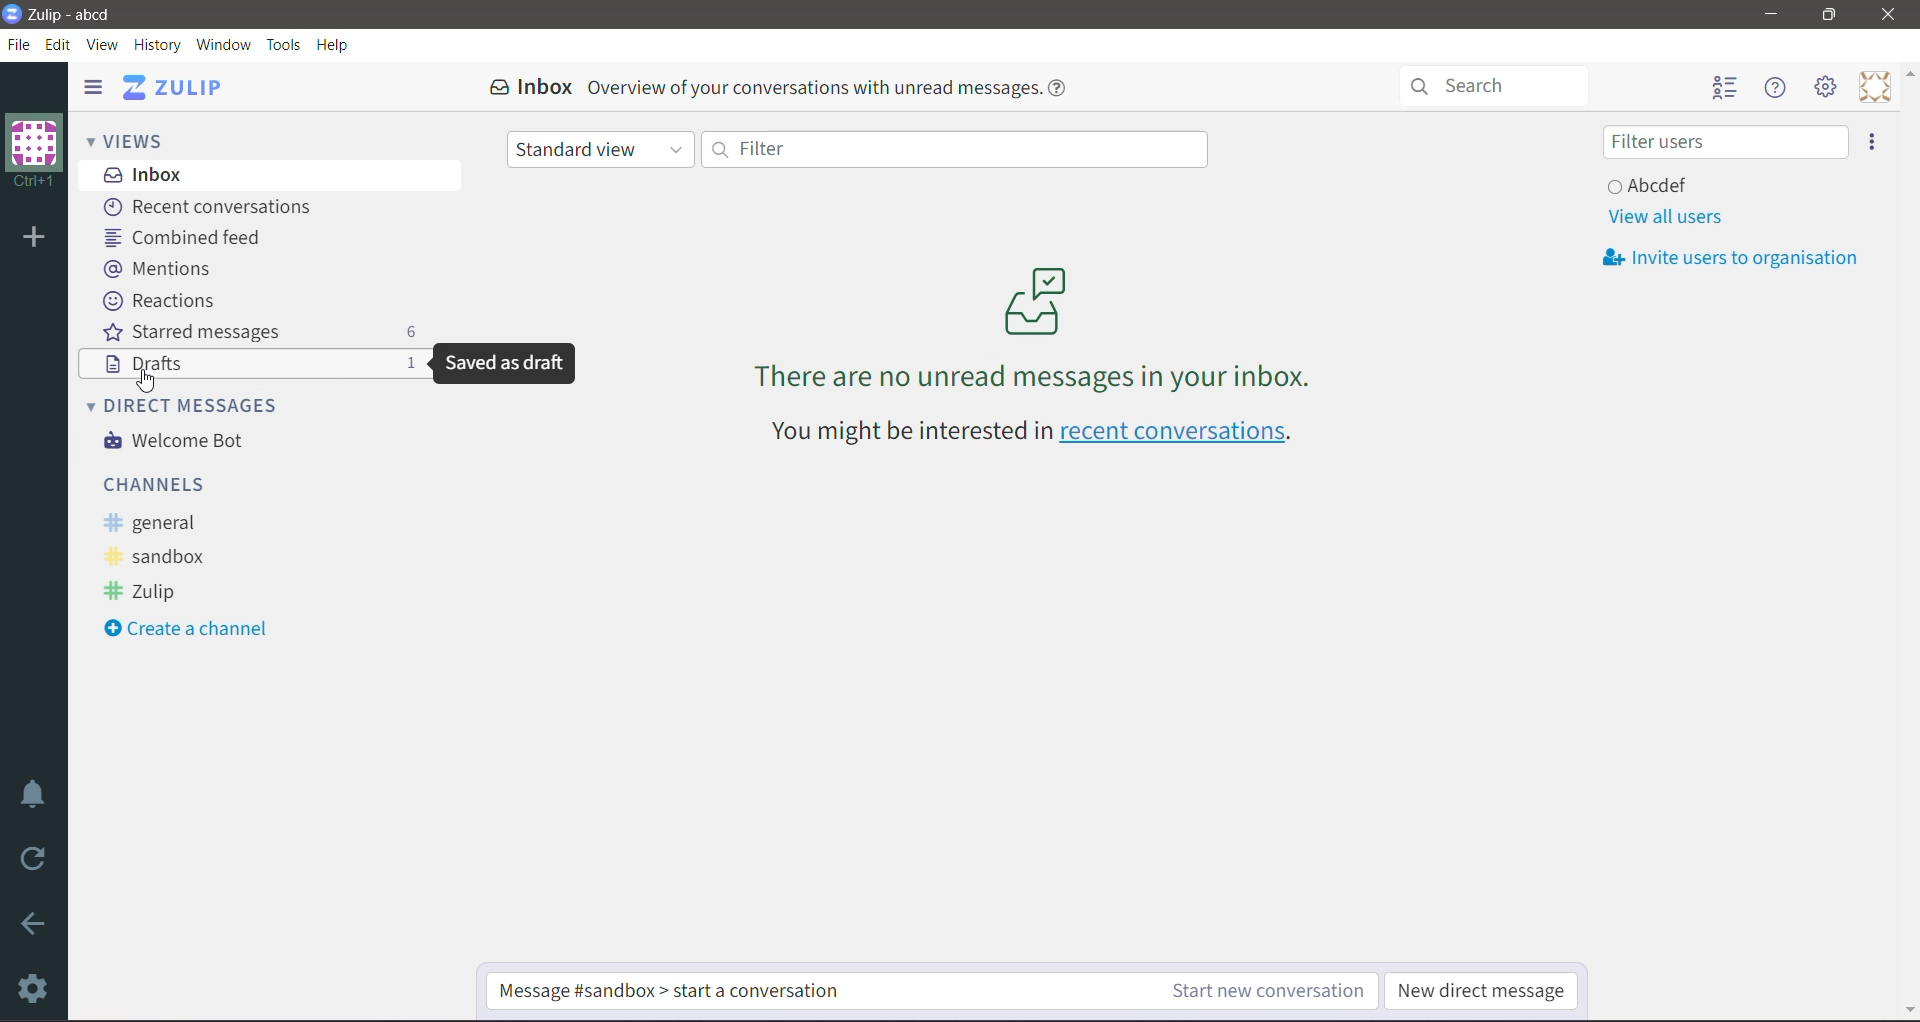 This screenshot has height=1022, width=1920. Describe the element at coordinates (179, 87) in the screenshot. I see `Application` at that location.